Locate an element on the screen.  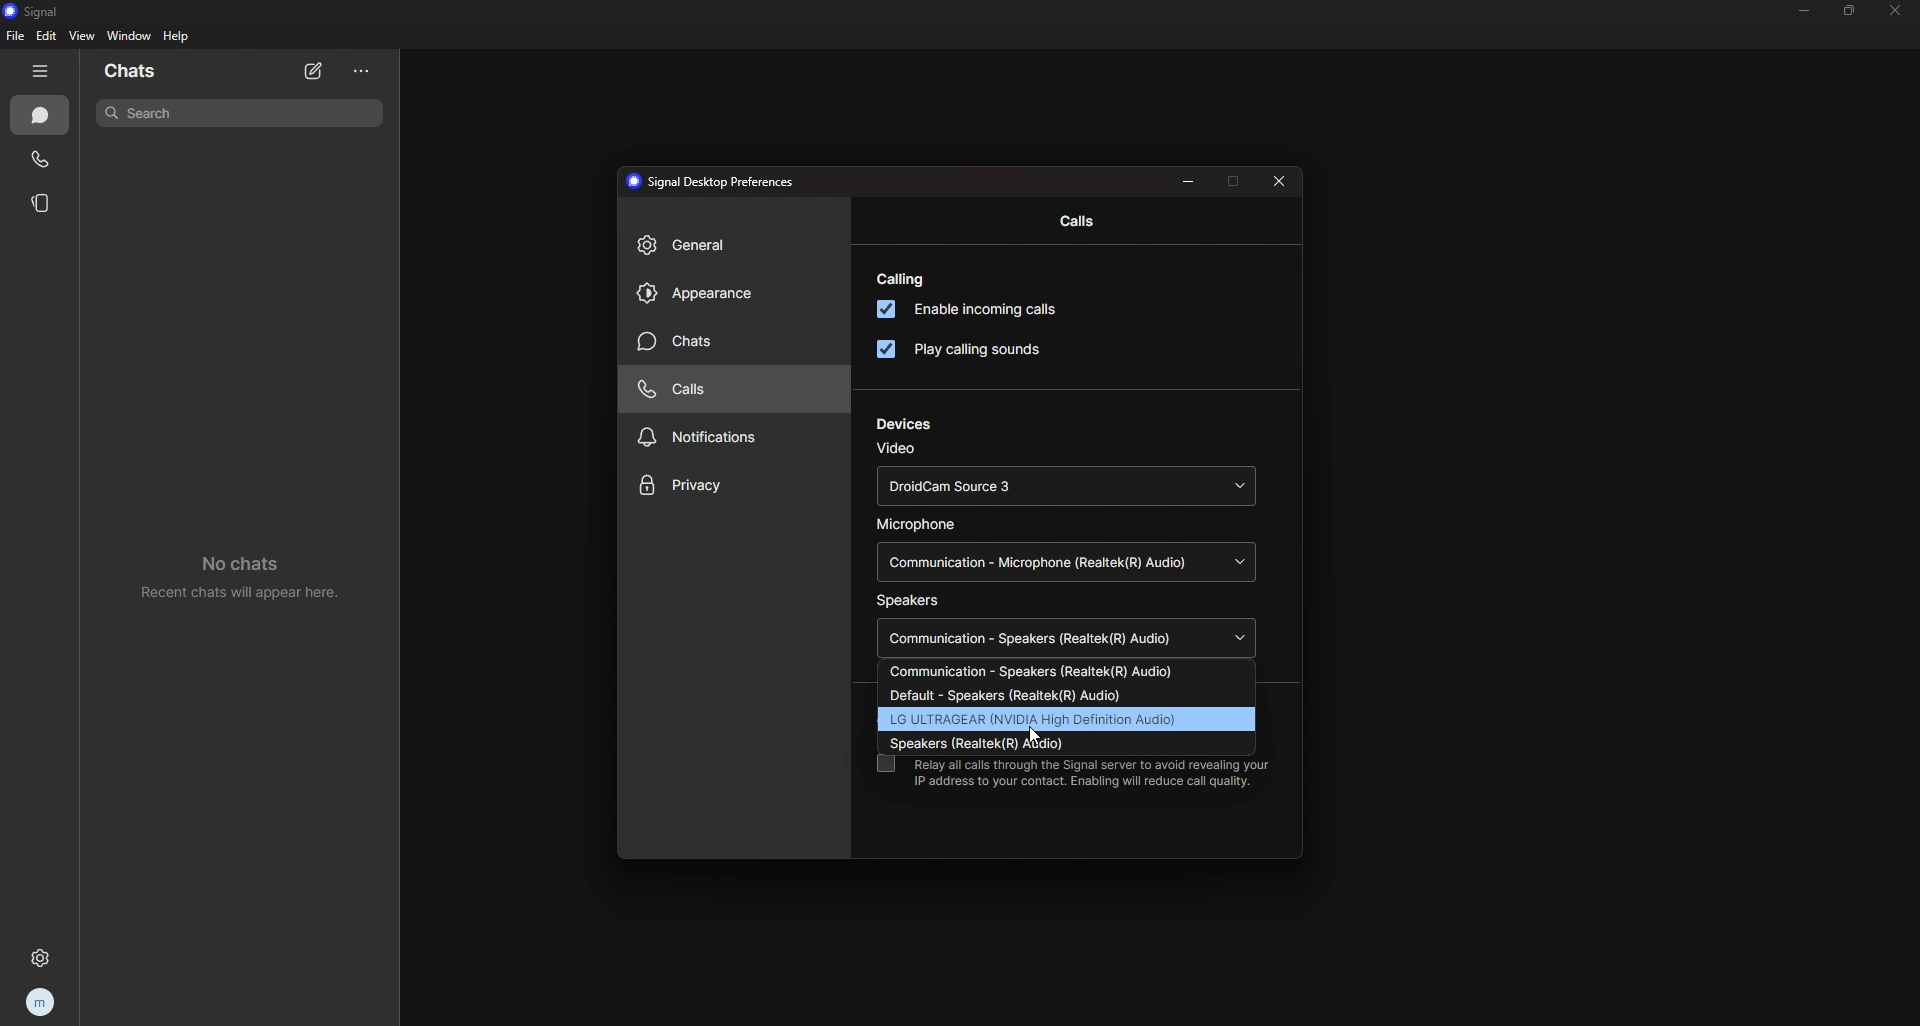
no chats recent chats will appear here is located at coordinates (250, 582).